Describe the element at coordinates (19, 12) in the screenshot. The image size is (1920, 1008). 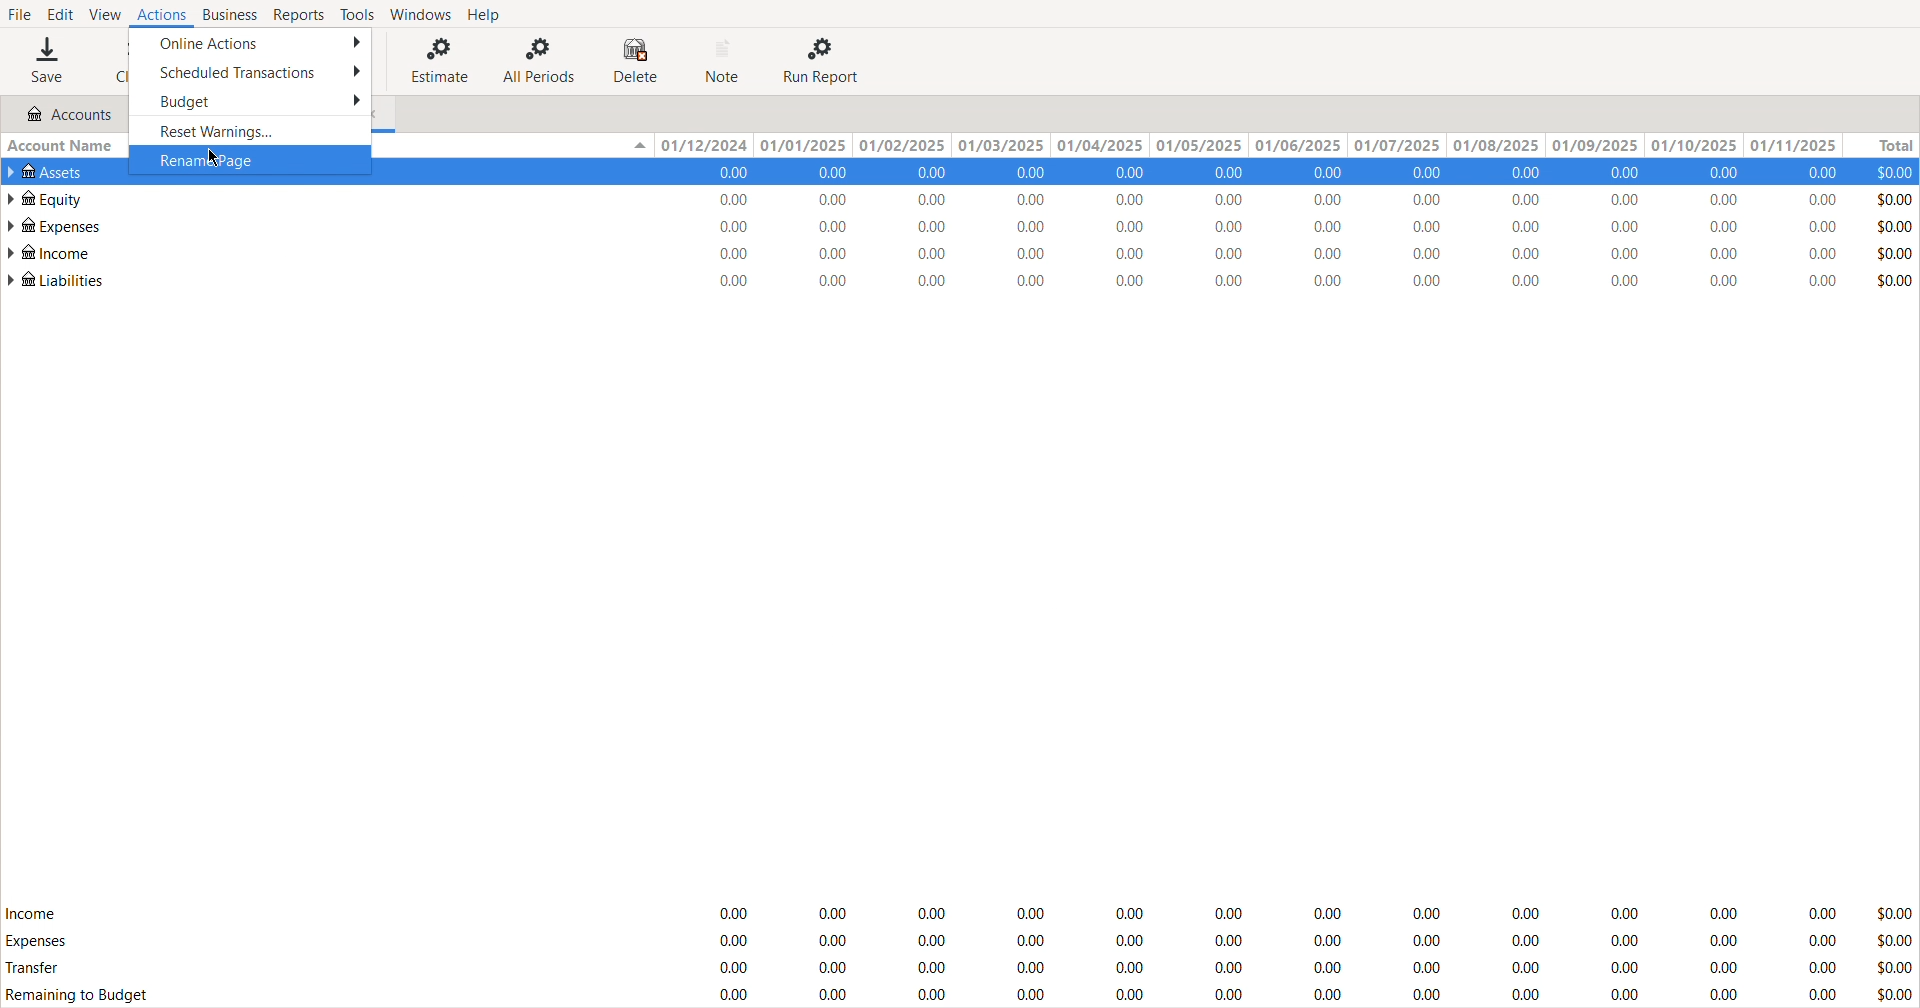
I see `File` at that location.